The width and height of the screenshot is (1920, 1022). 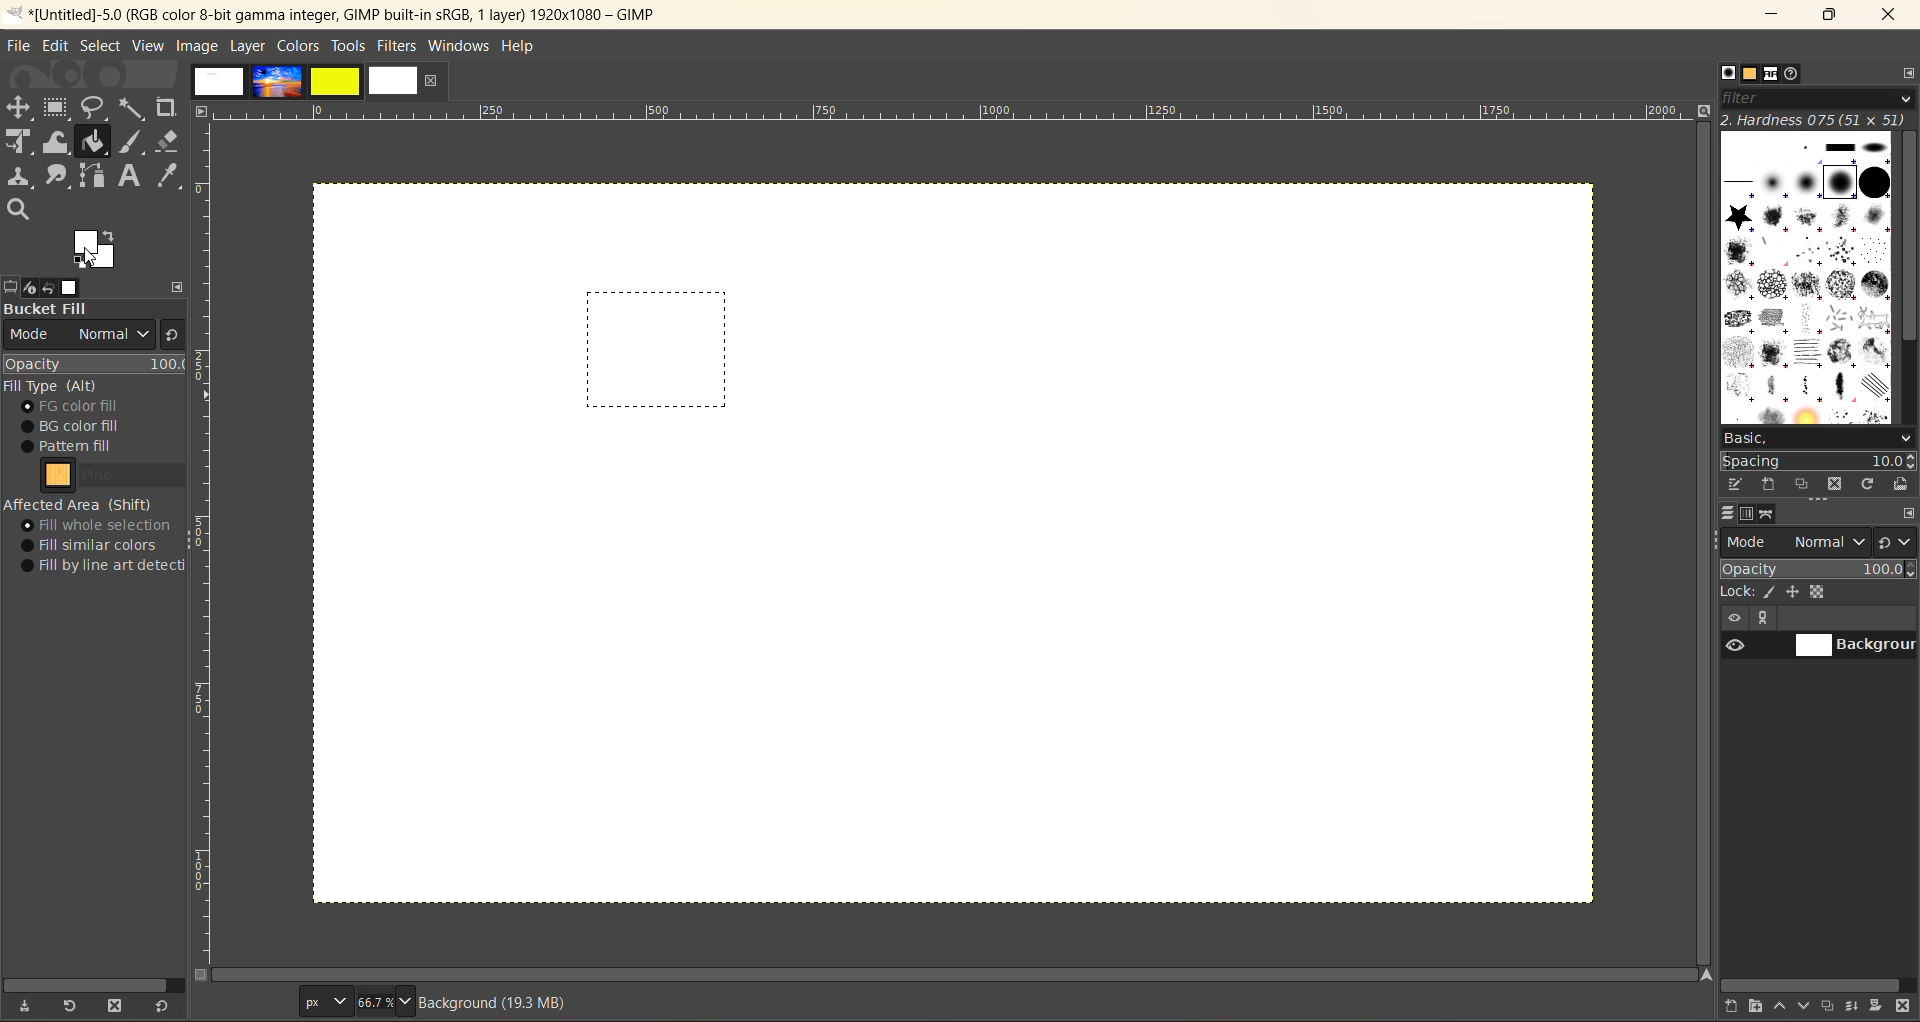 What do you see at coordinates (175, 286) in the screenshot?
I see `configure` at bounding box center [175, 286].